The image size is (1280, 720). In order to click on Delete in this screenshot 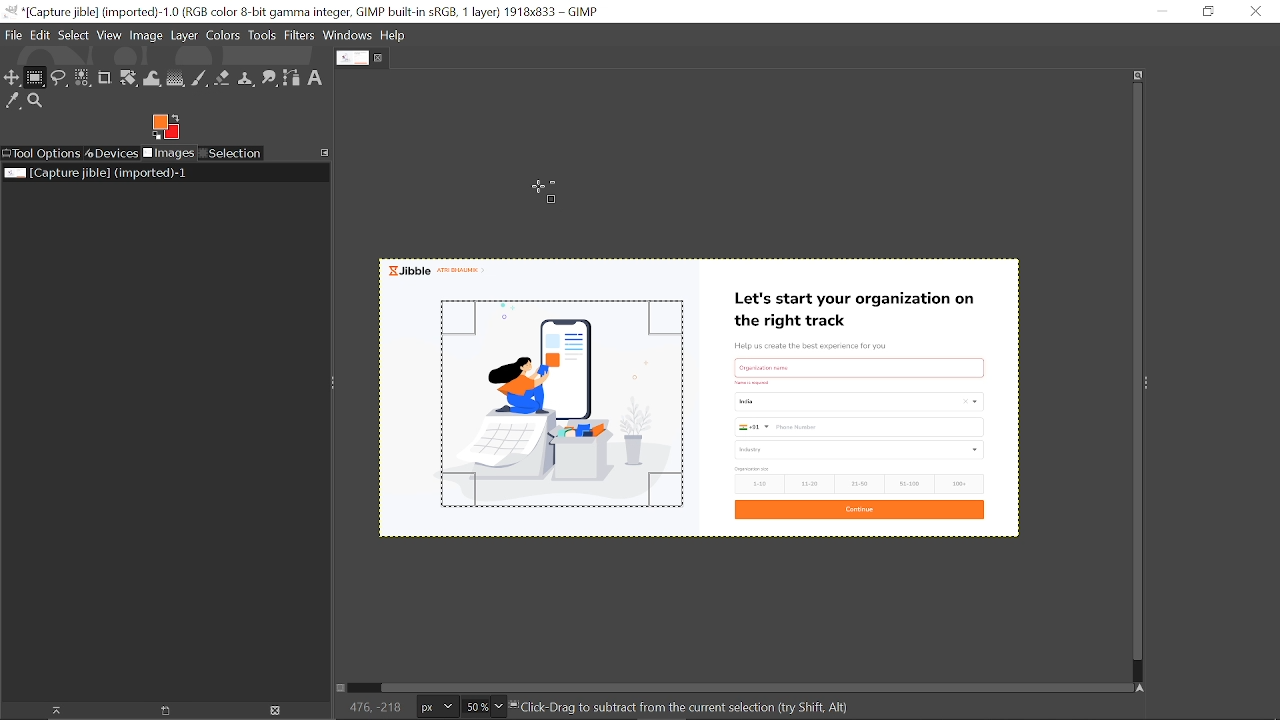, I will do `click(275, 710)`.